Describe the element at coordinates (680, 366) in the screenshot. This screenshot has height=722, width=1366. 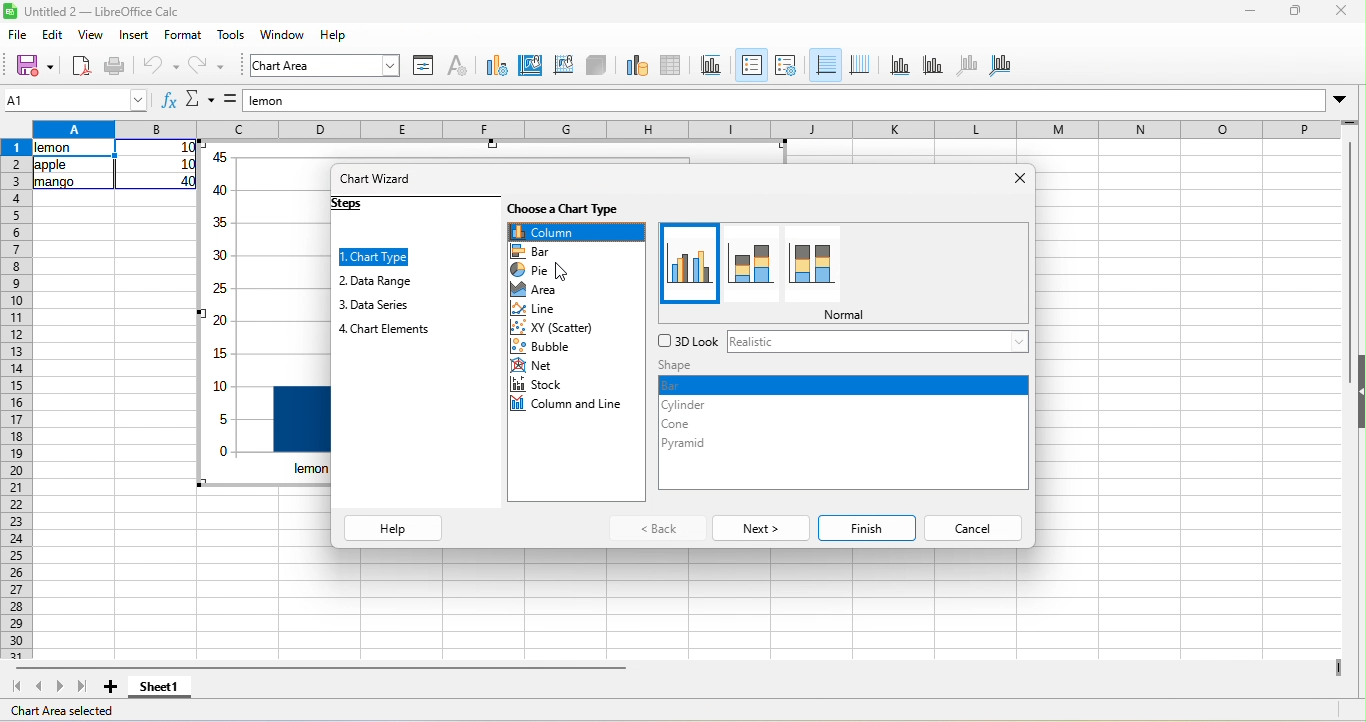
I see `shape` at that location.